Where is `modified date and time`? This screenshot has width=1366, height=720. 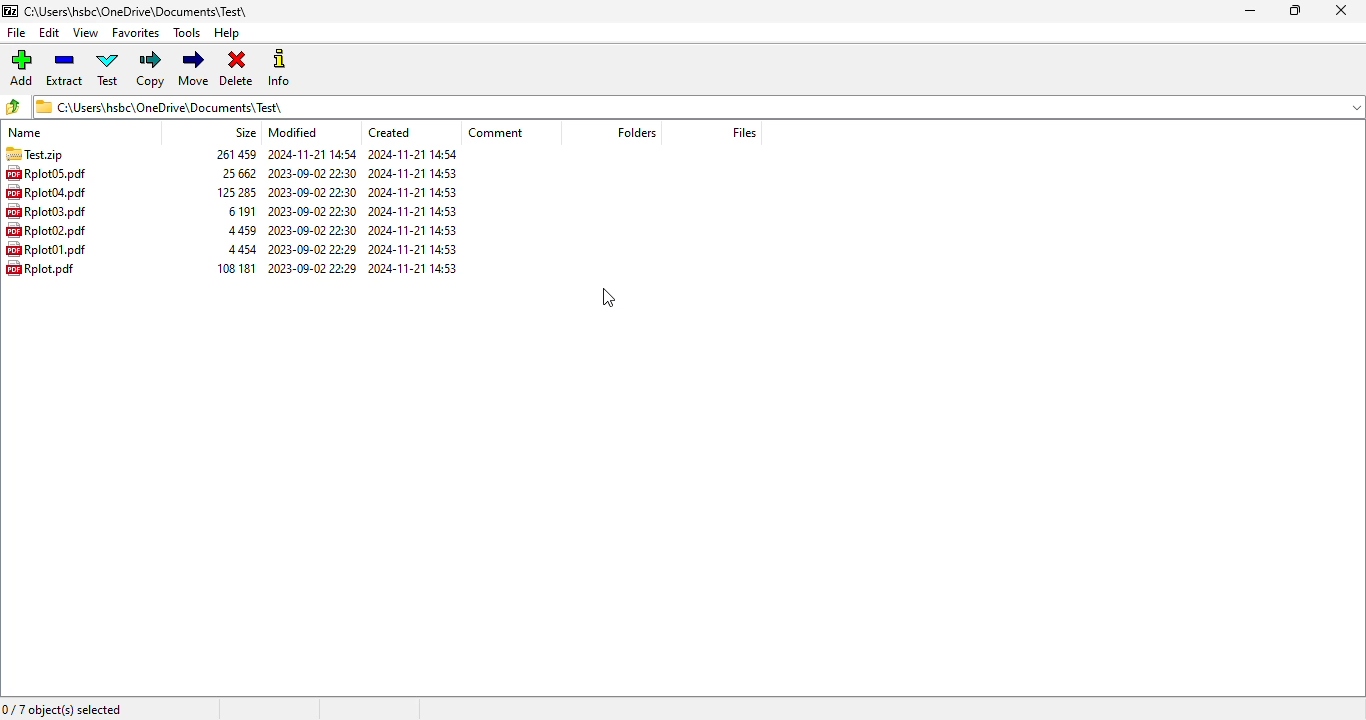
modified date and time is located at coordinates (311, 249).